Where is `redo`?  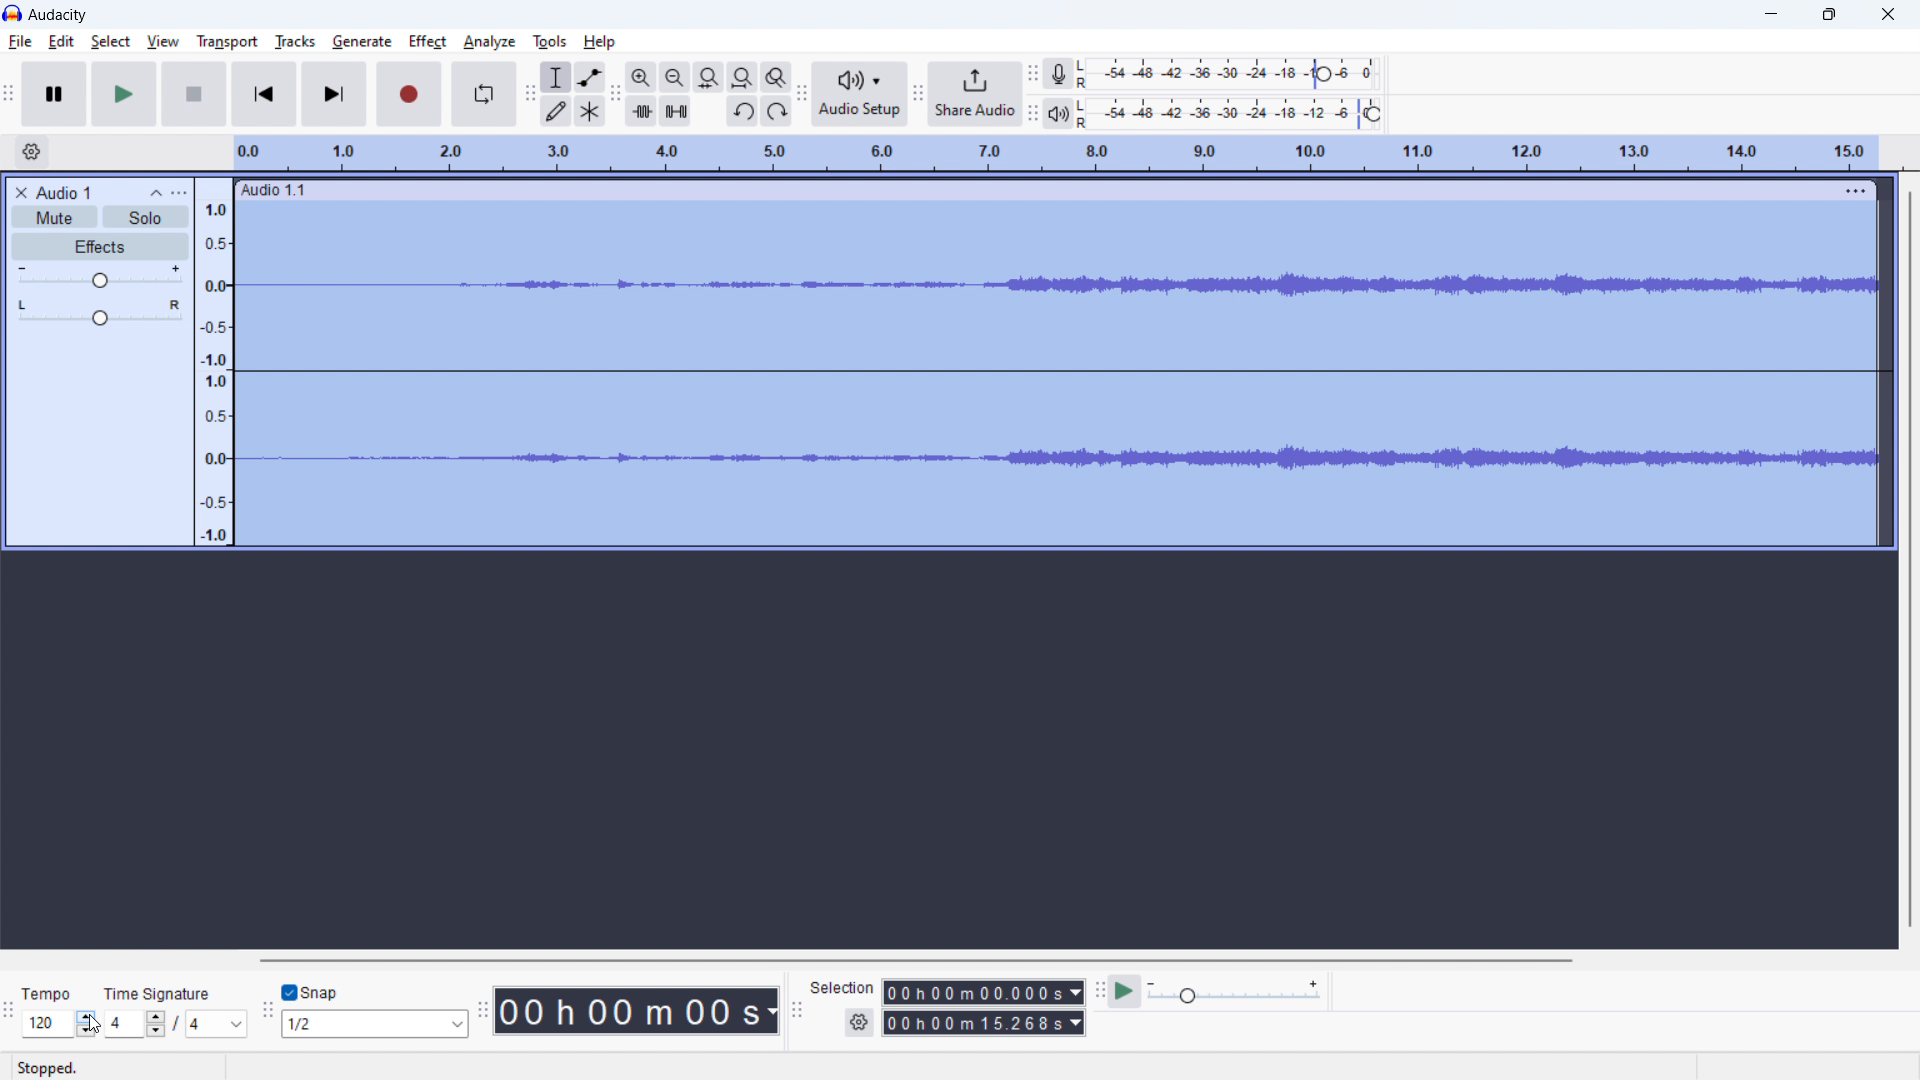
redo is located at coordinates (776, 111).